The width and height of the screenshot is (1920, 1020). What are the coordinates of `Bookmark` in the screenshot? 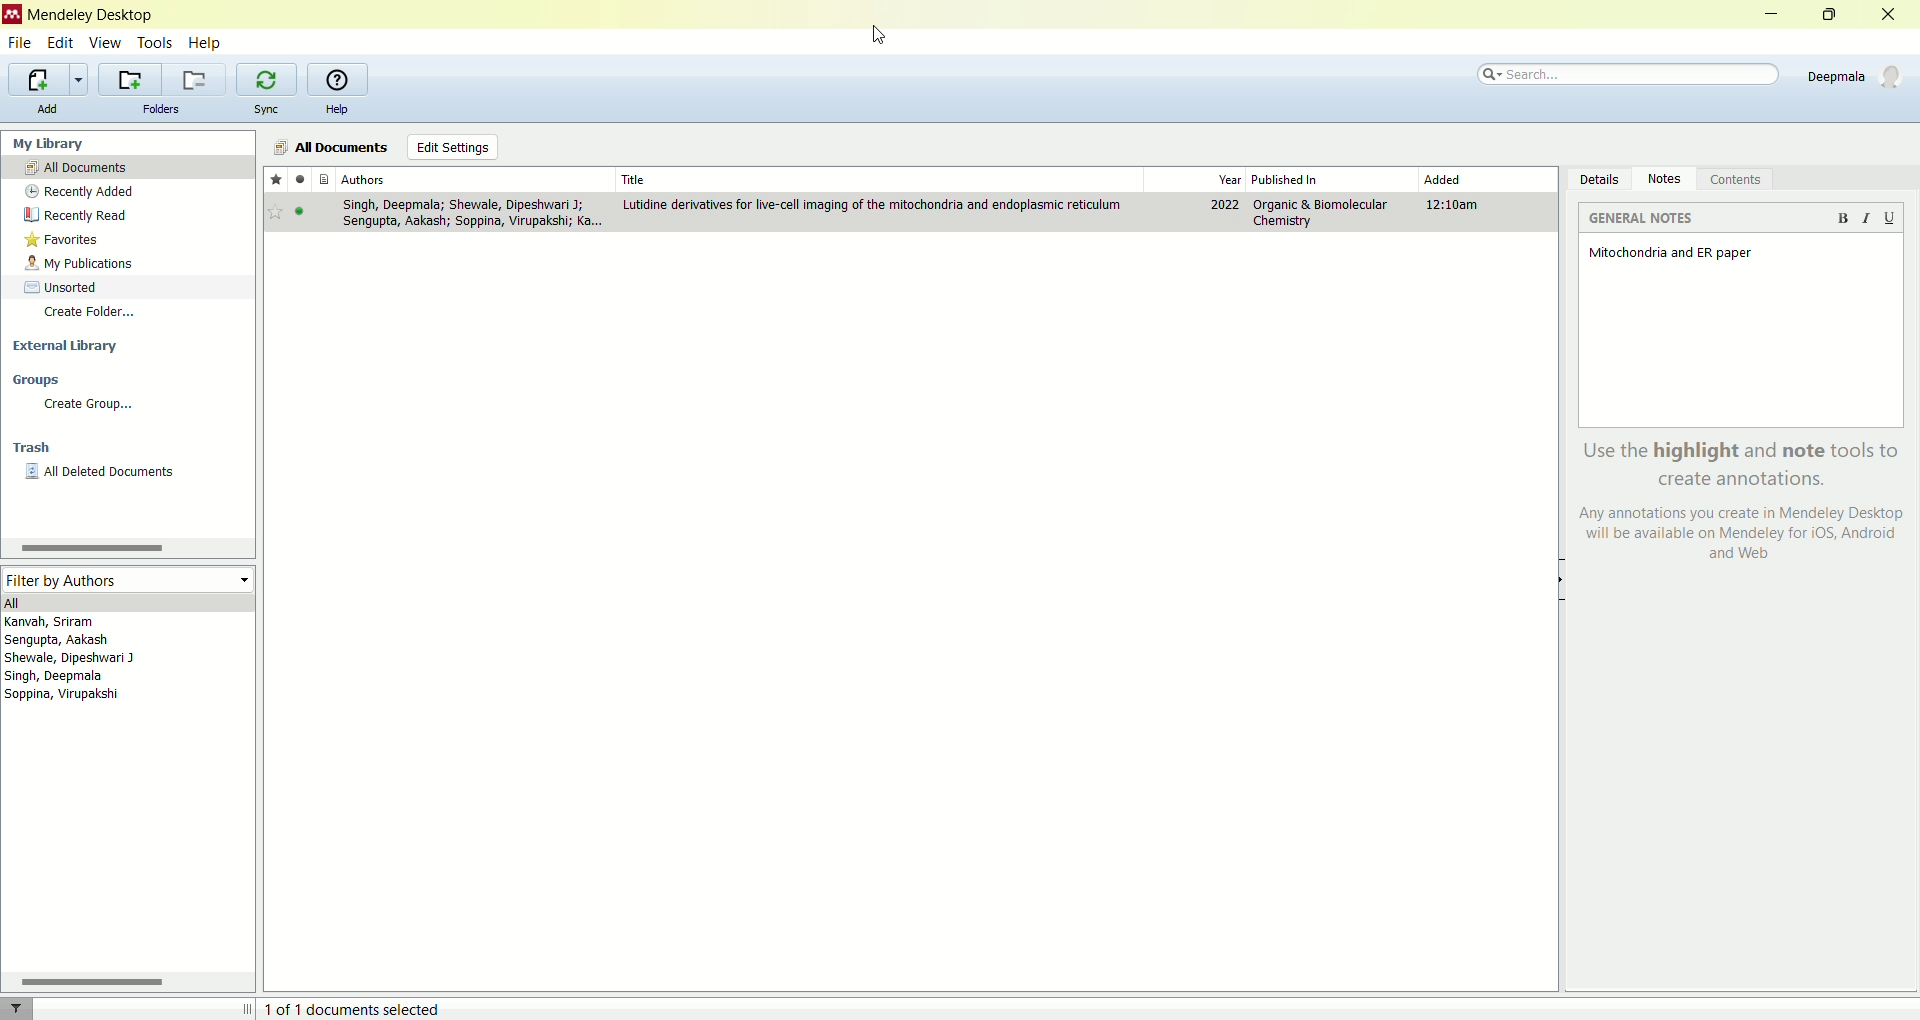 It's located at (276, 213).